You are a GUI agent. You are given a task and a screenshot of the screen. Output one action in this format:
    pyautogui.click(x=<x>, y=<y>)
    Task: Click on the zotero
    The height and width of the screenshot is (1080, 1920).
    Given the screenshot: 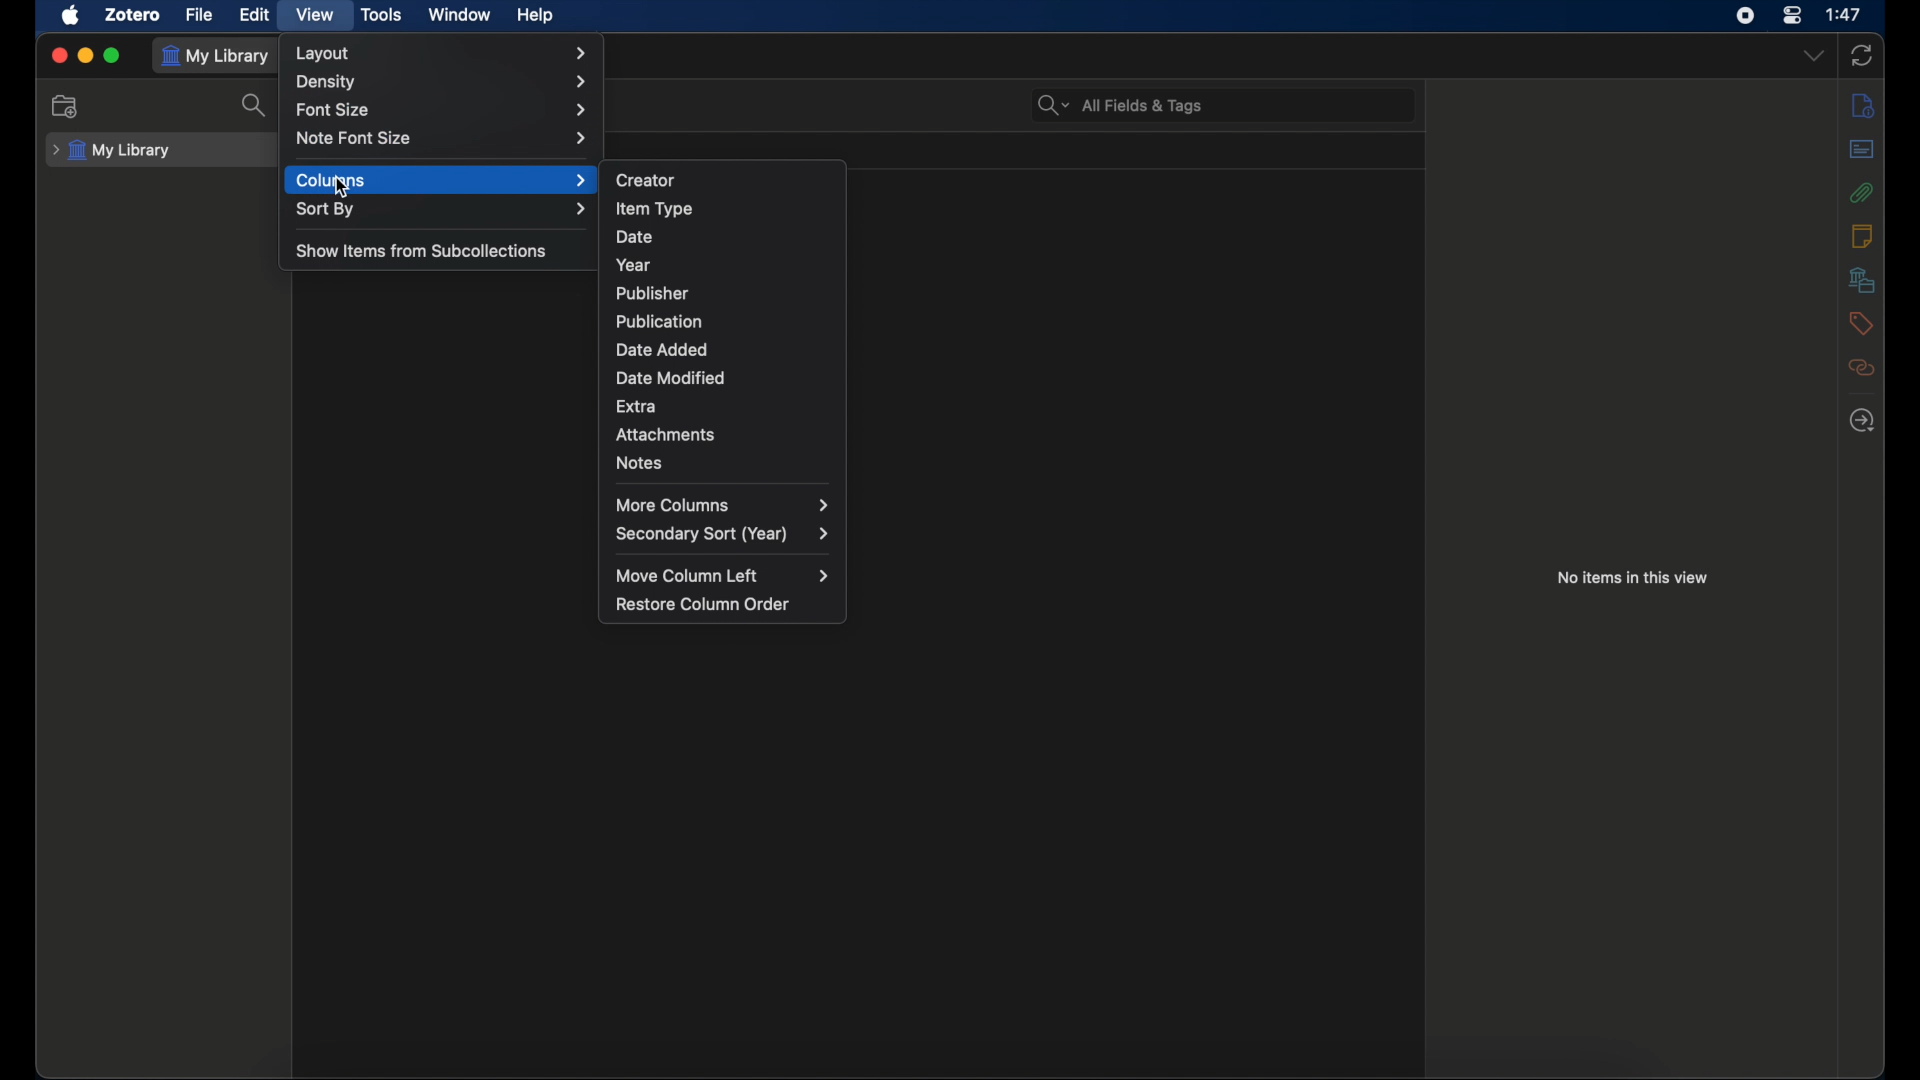 What is the action you would take?
    pyautogui.click(x=131, y=14)
    